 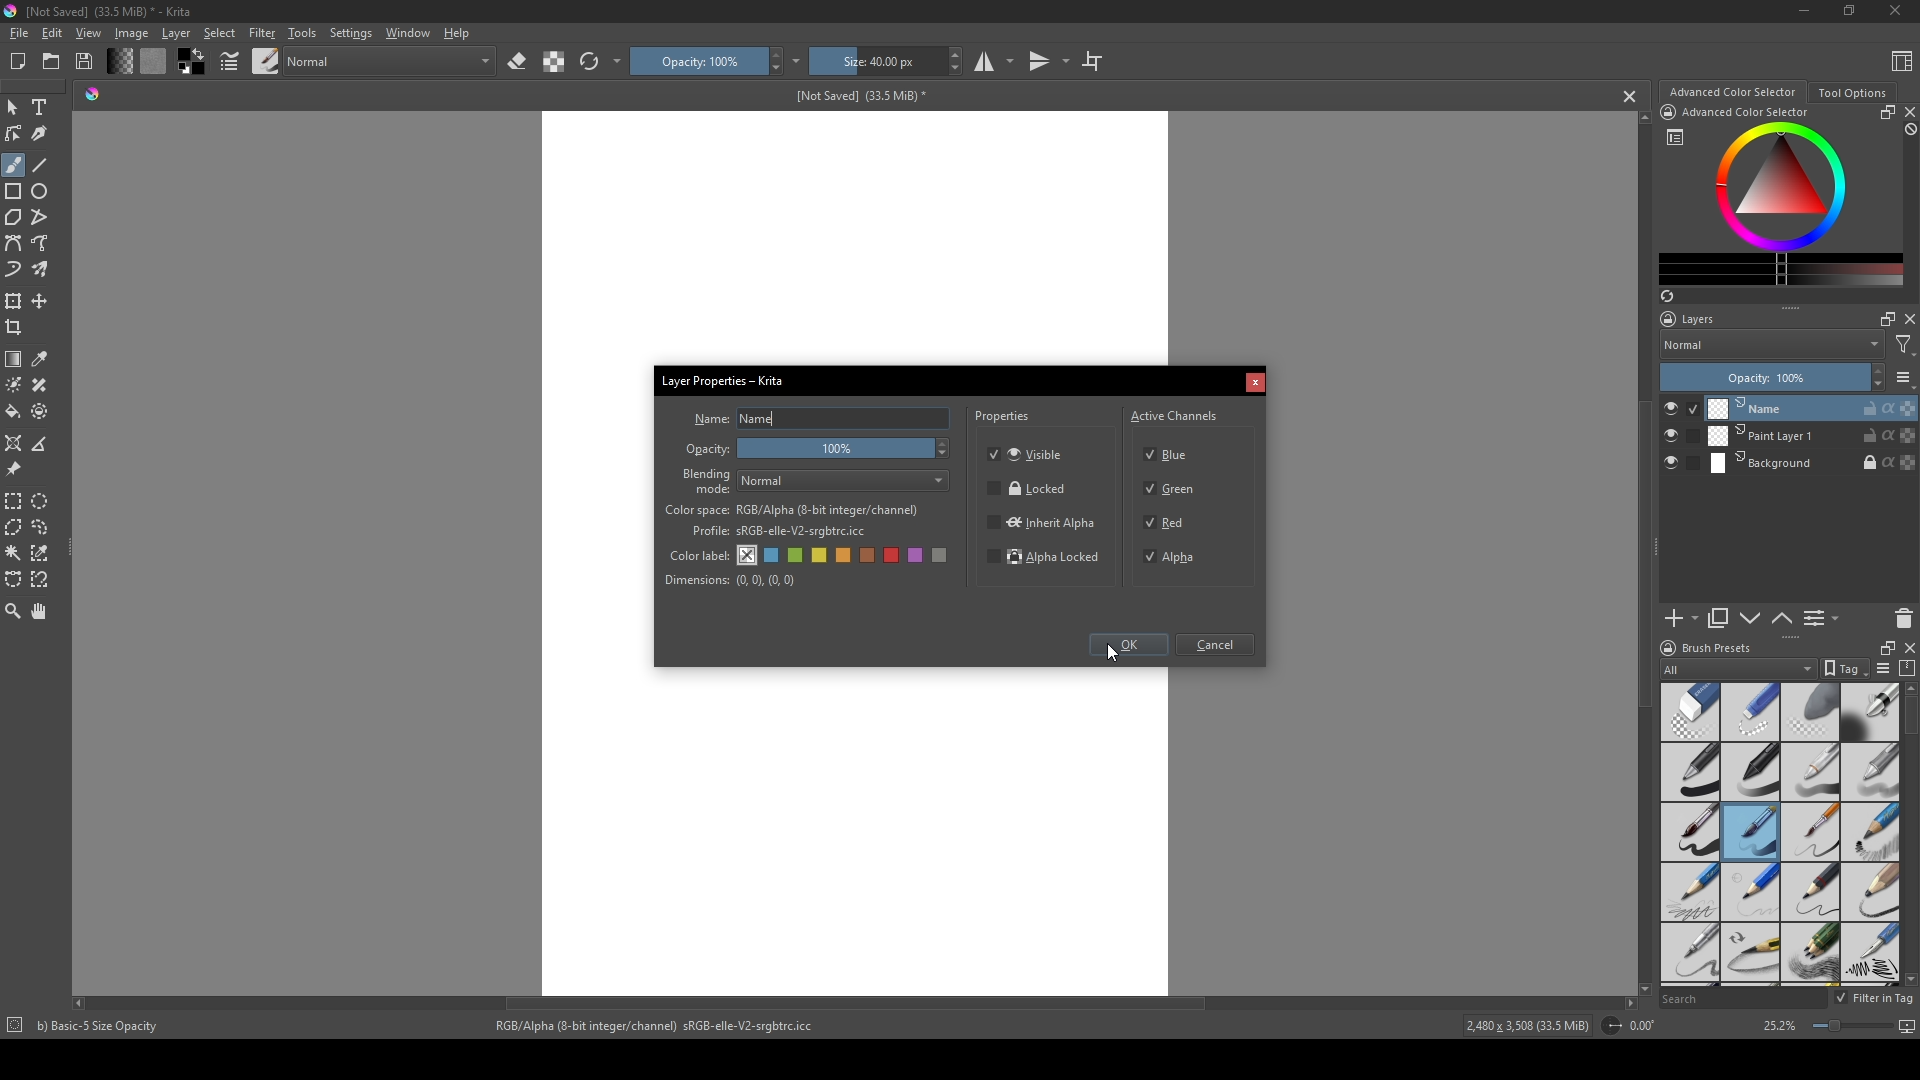 I want to click on Opacity, so click(x=709, y=450).